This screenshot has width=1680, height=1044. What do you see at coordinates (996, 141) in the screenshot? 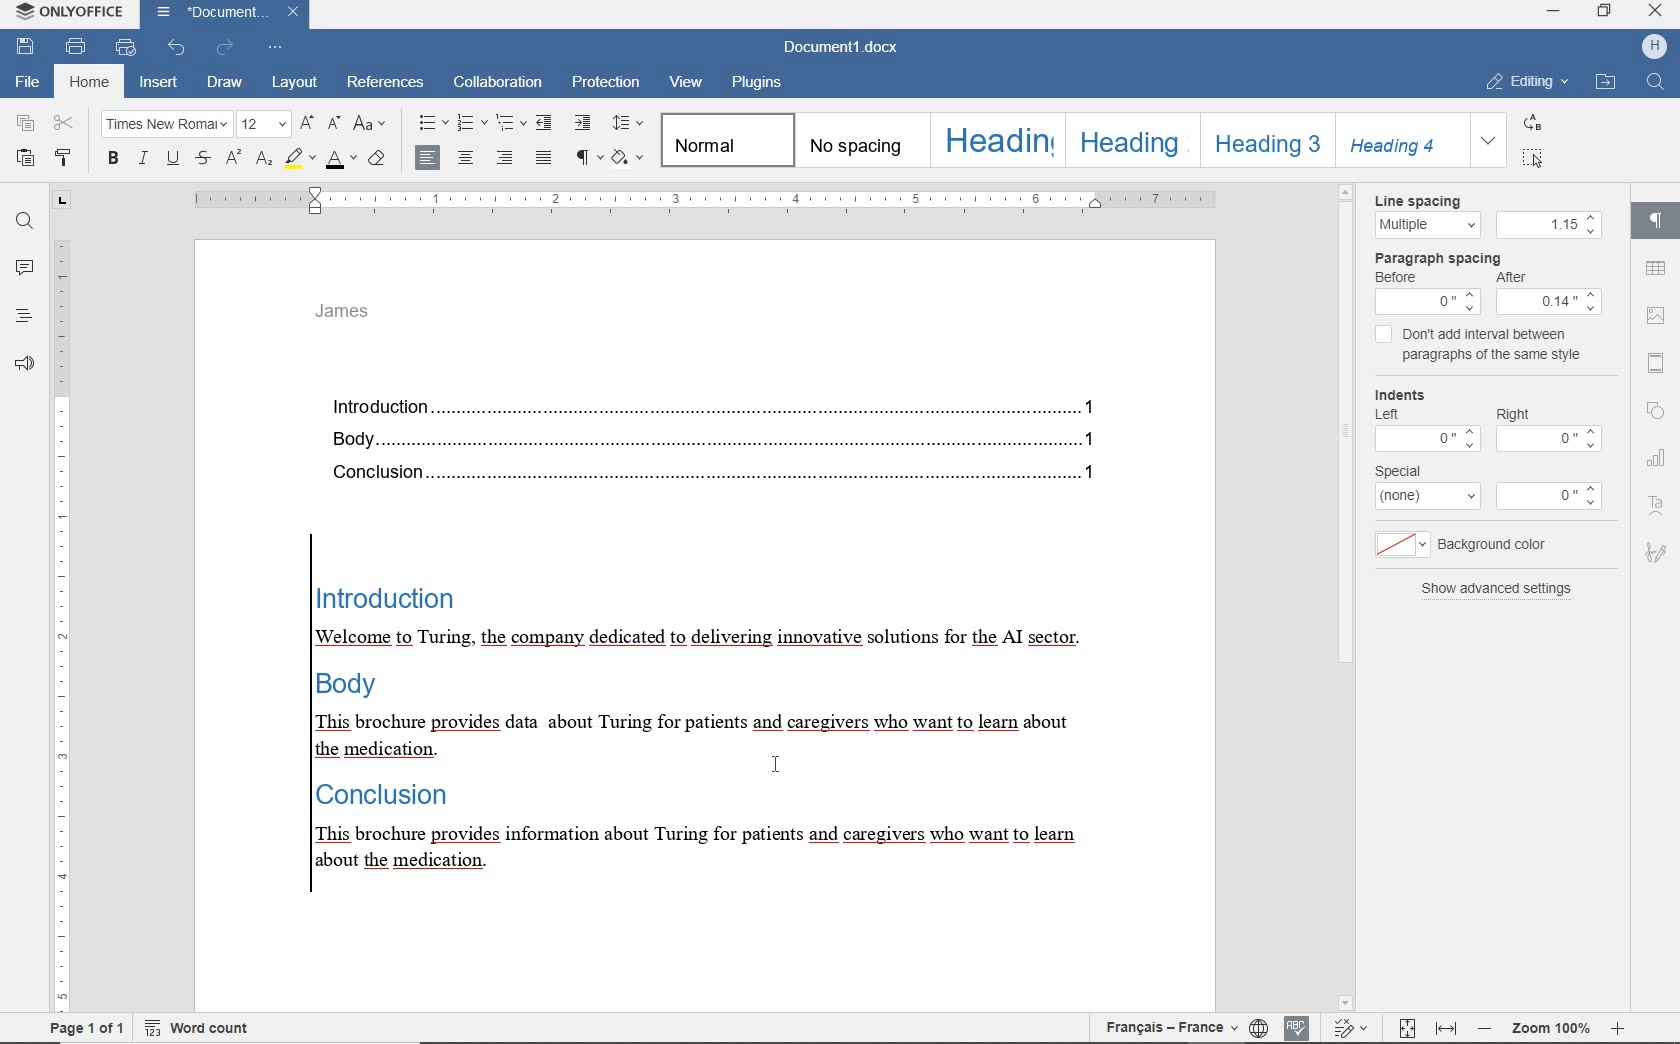
I see `heading 1` at bounding box center [996, 141].